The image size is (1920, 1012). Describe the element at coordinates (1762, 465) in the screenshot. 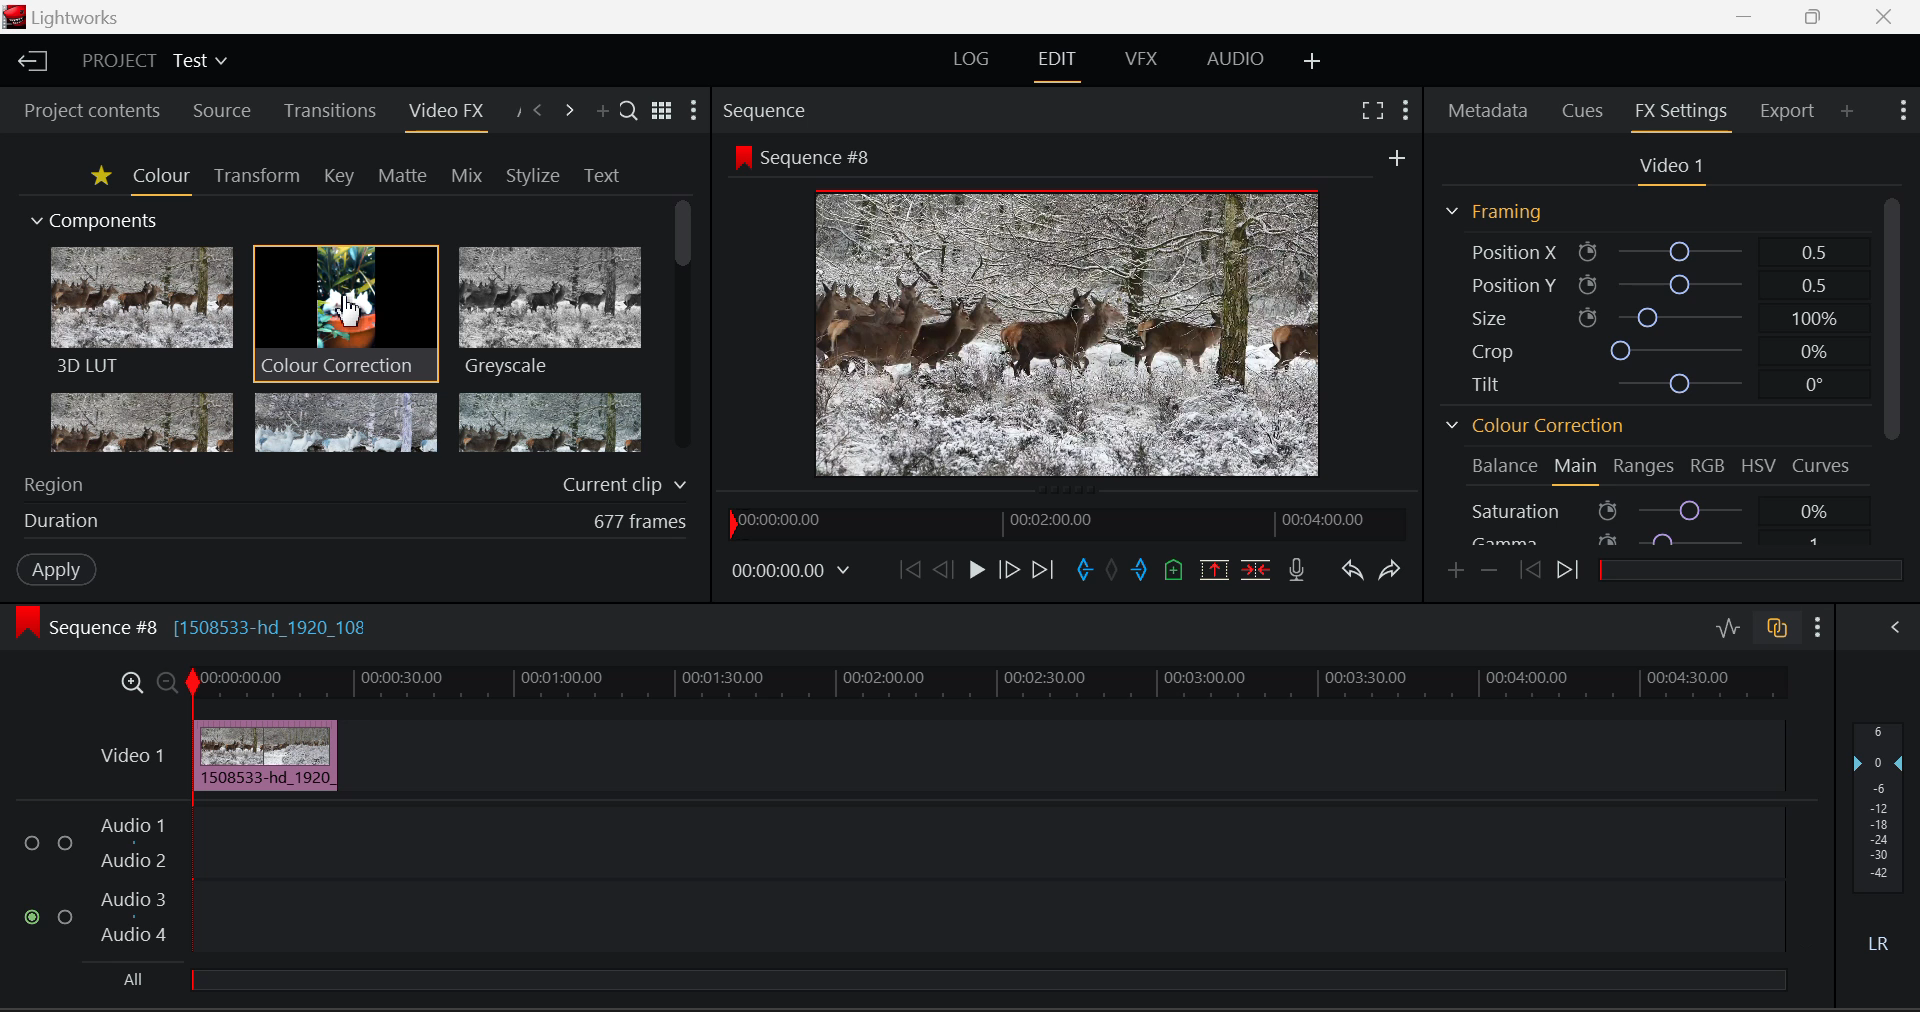

I see `HSV` at that location.